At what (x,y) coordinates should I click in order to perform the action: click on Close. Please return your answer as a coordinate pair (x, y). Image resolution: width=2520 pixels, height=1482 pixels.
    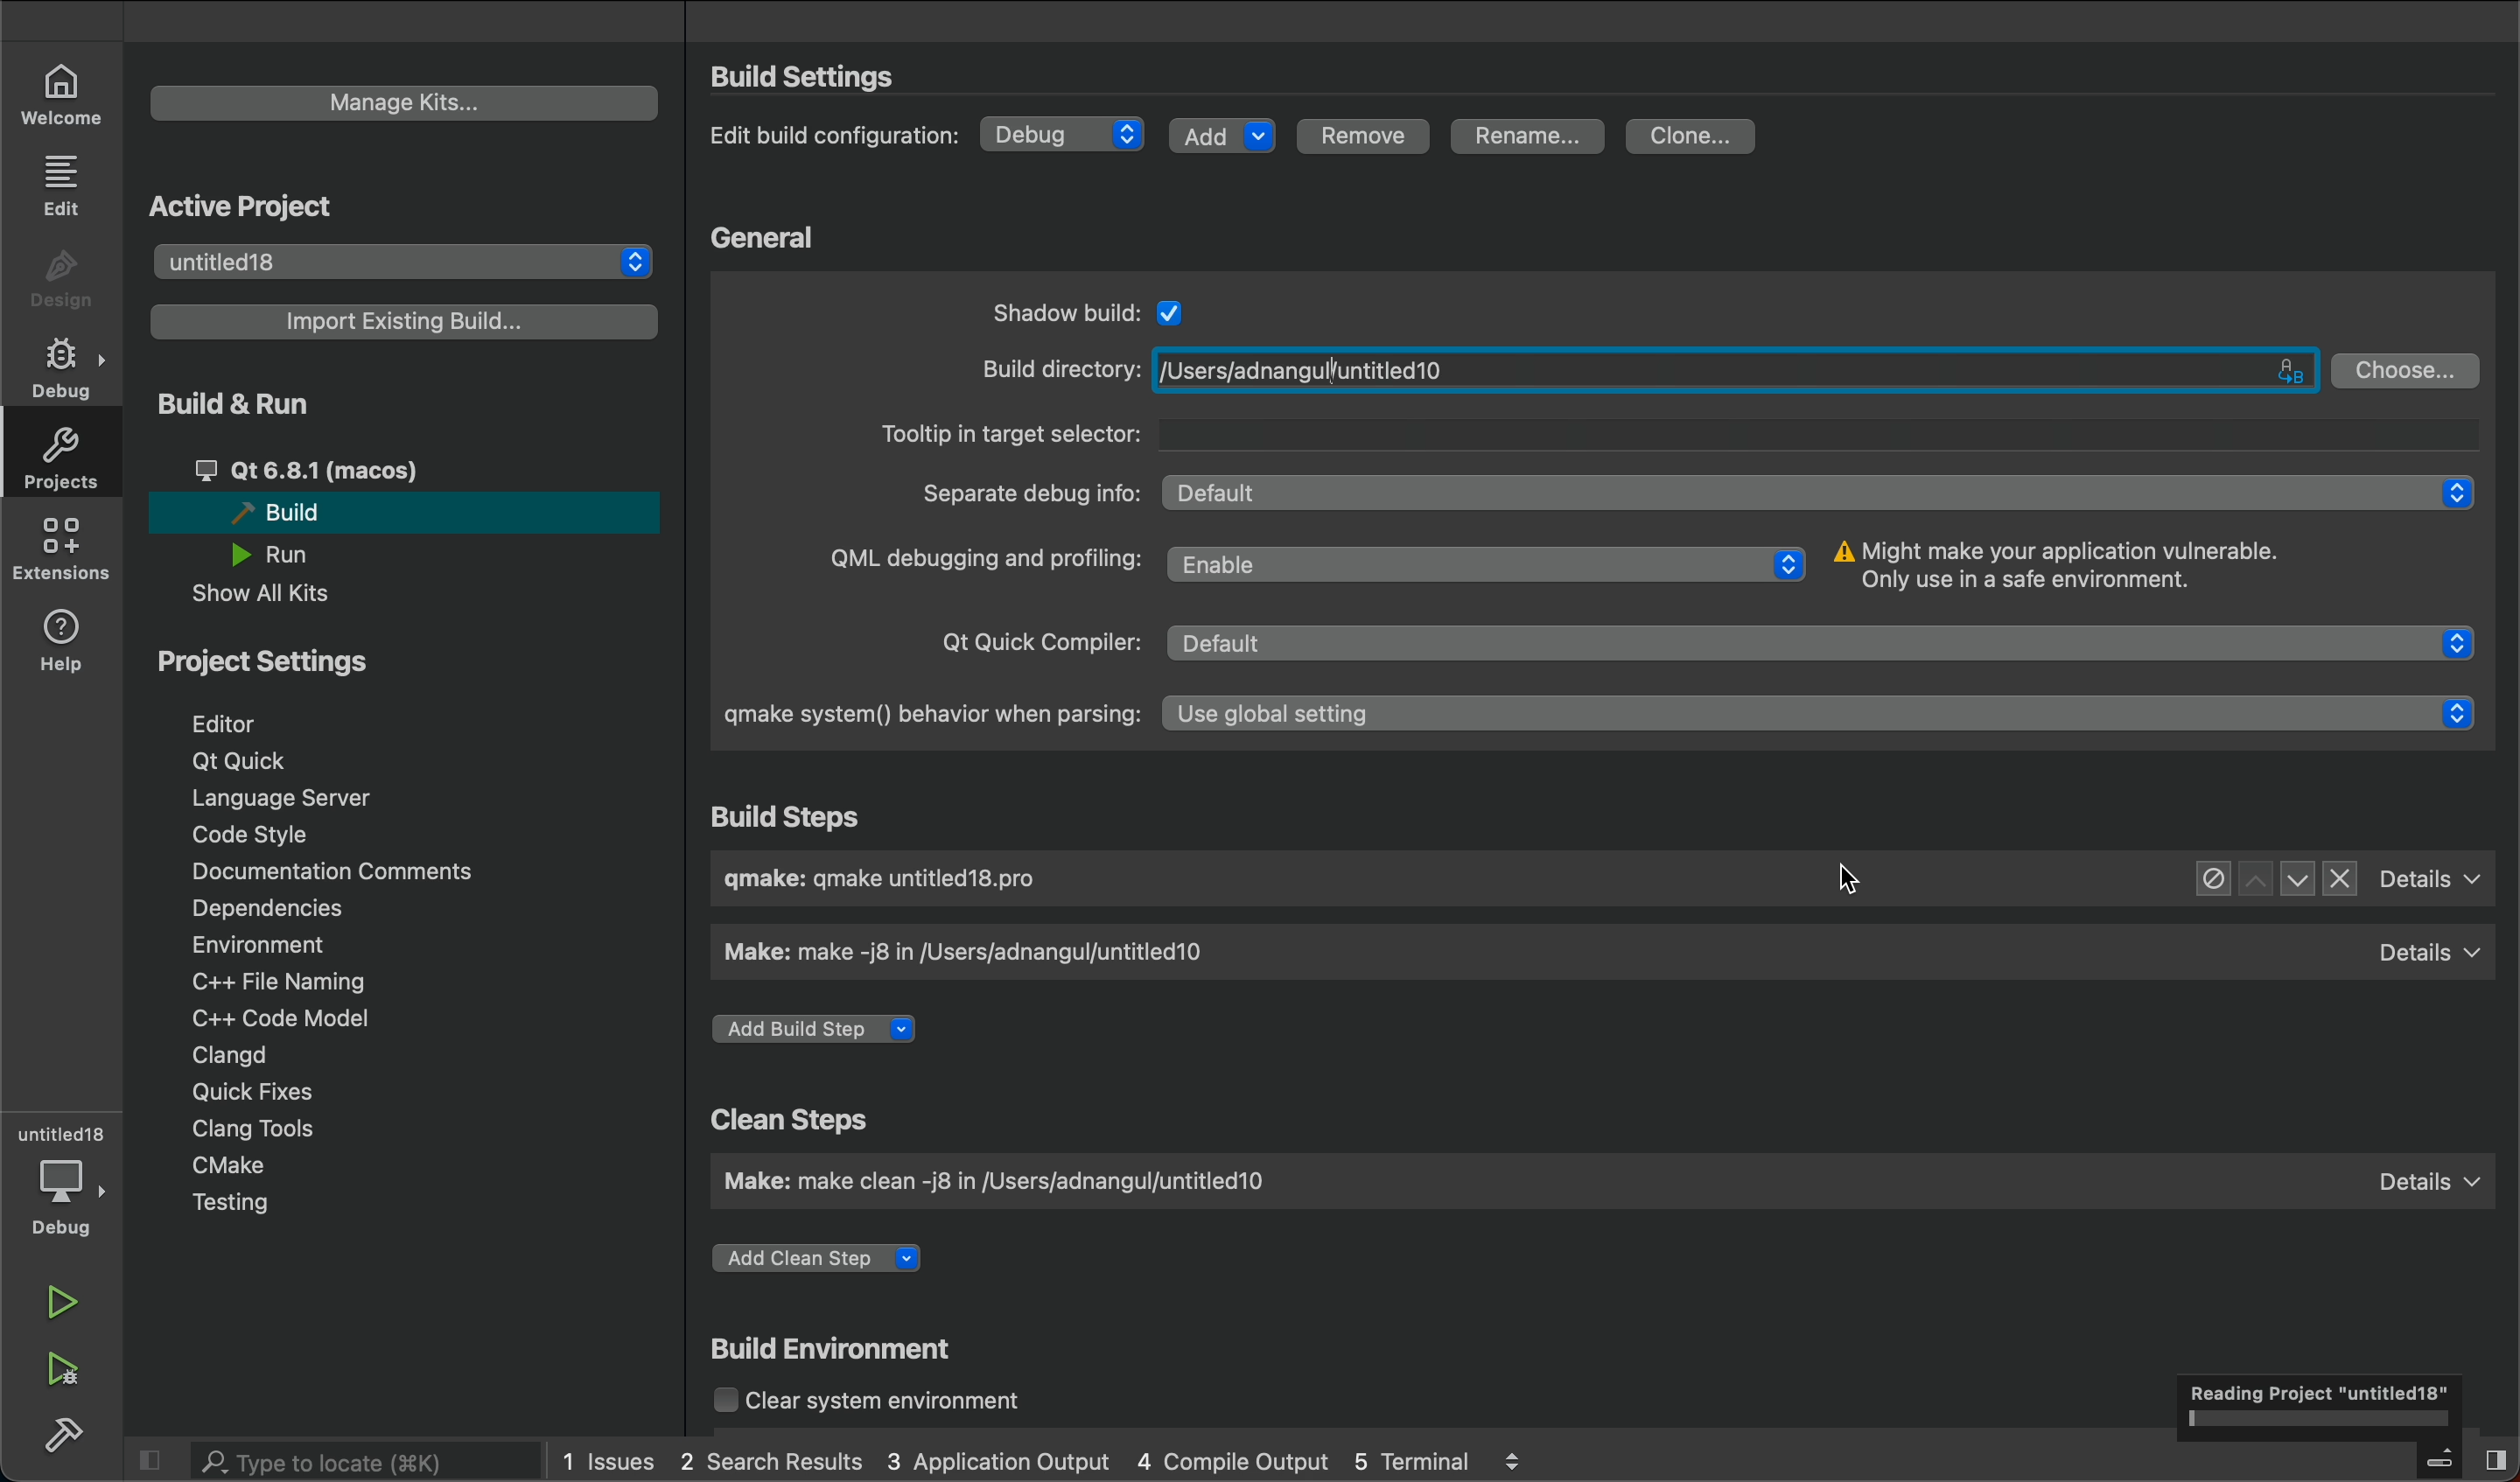
    Looking at the image, I should click on (2340, 880).